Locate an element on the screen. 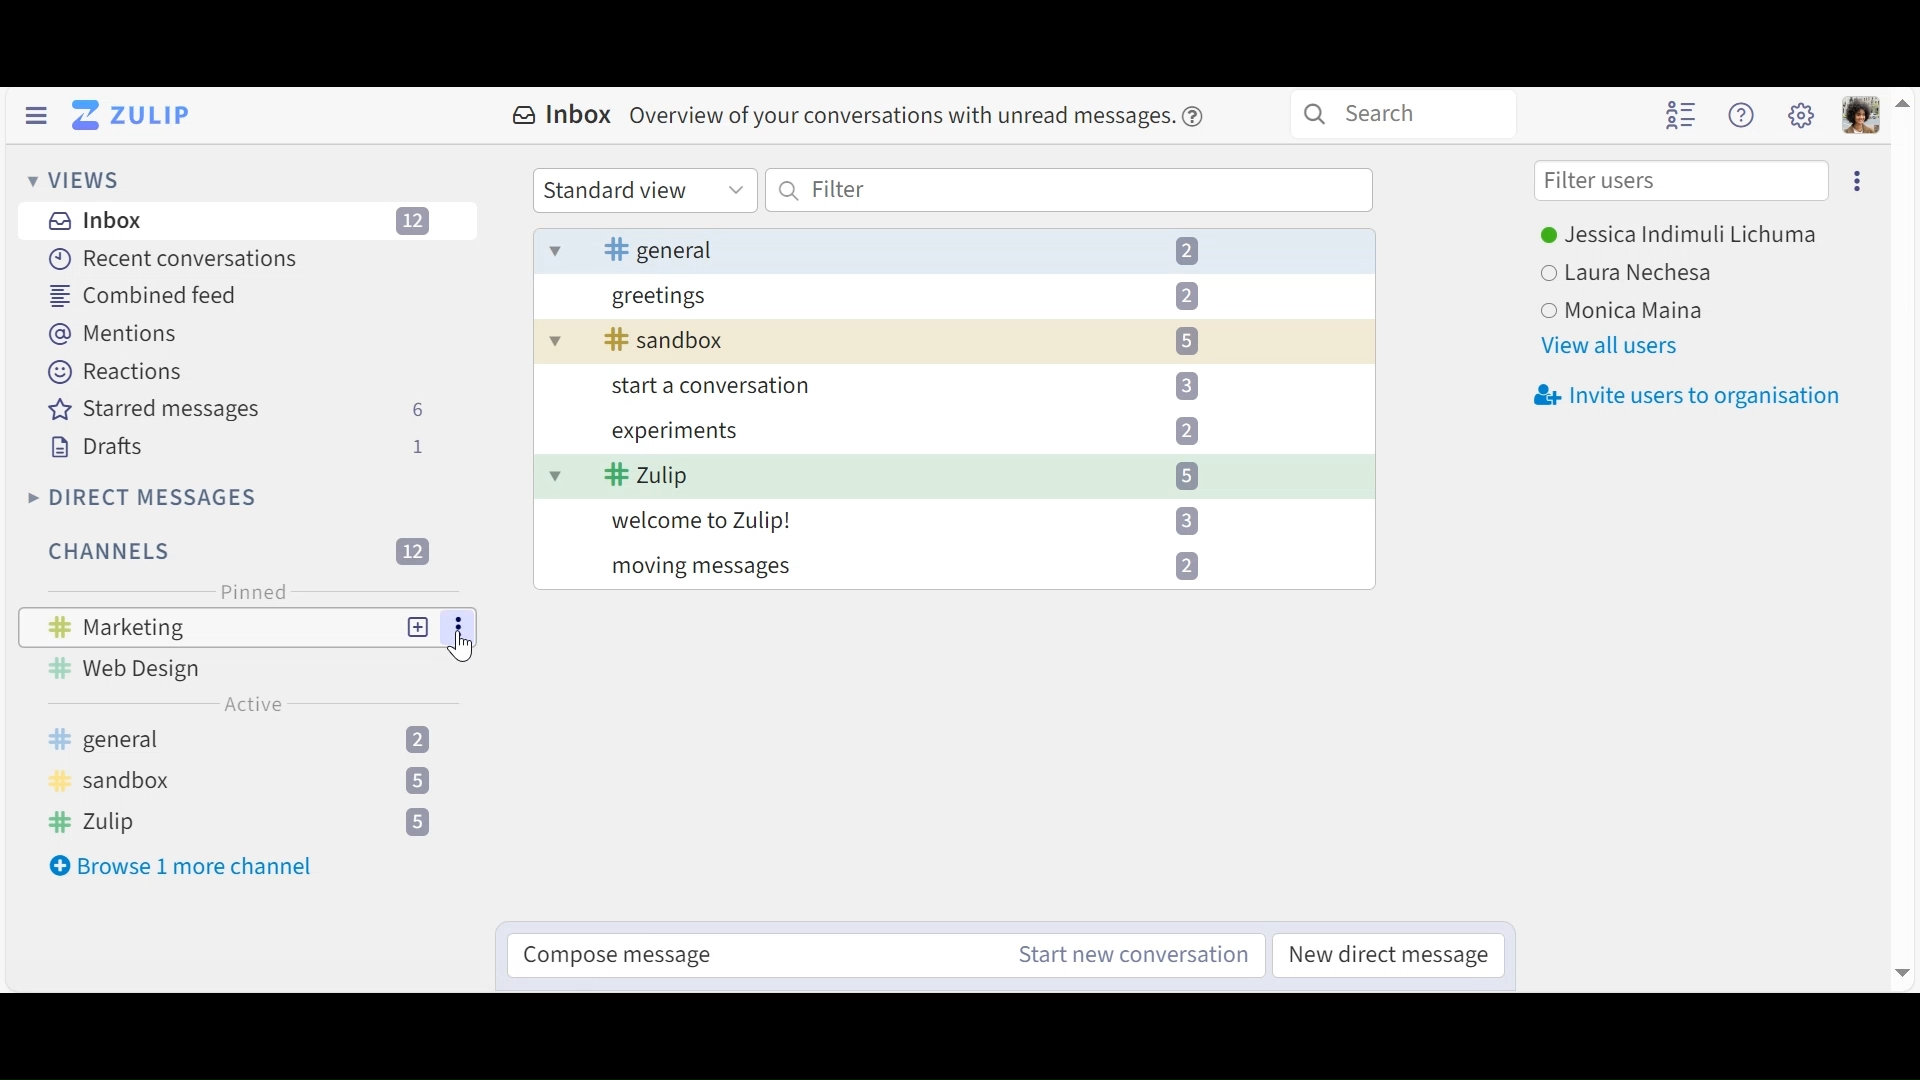 This screenshot has width=1920, height=1080. Hide left Sidebar is located at coordinates (38, 115).